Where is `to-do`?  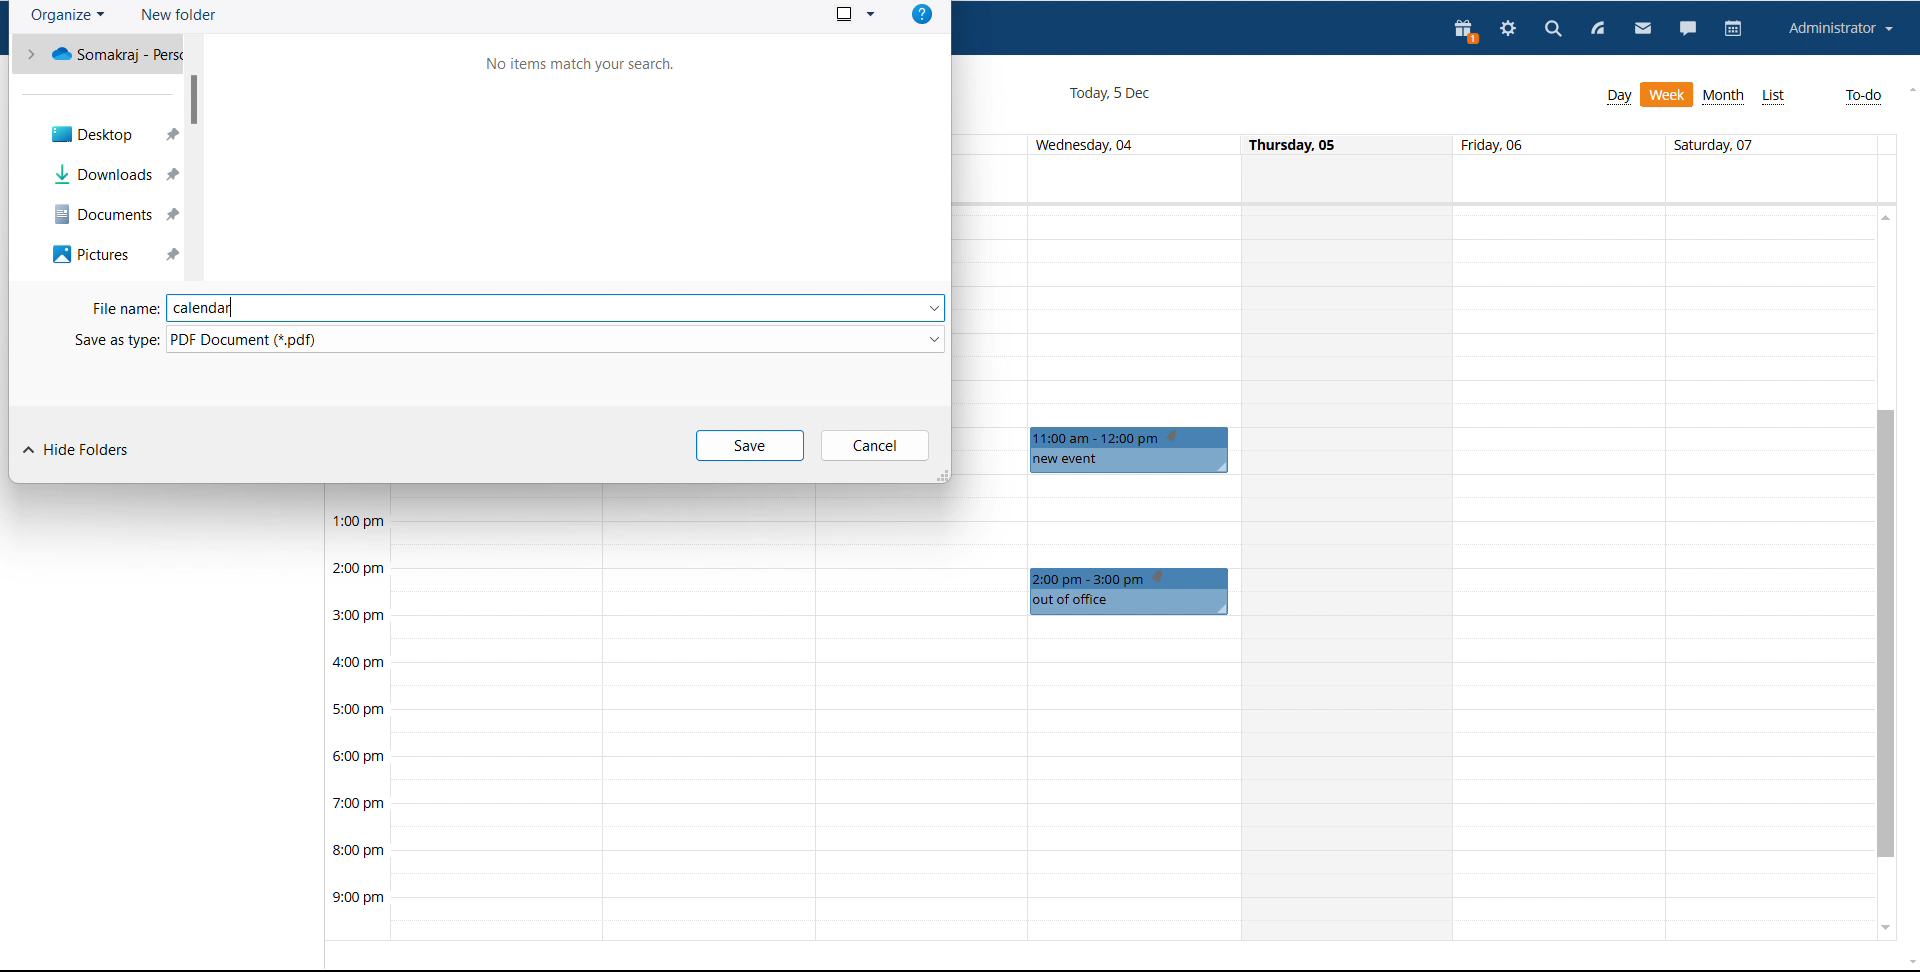
to-do is located at coordinates (1864, 97).